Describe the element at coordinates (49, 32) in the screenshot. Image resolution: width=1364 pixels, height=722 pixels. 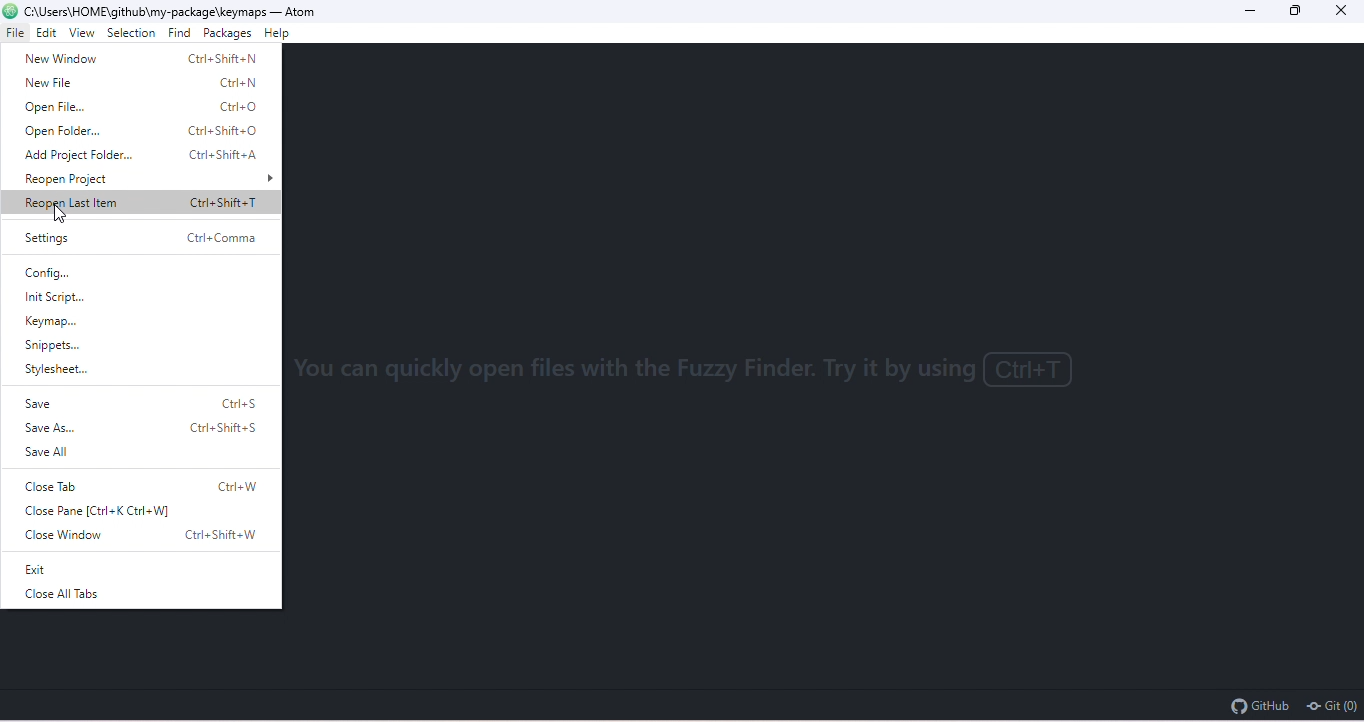
I see `edit` at that location.